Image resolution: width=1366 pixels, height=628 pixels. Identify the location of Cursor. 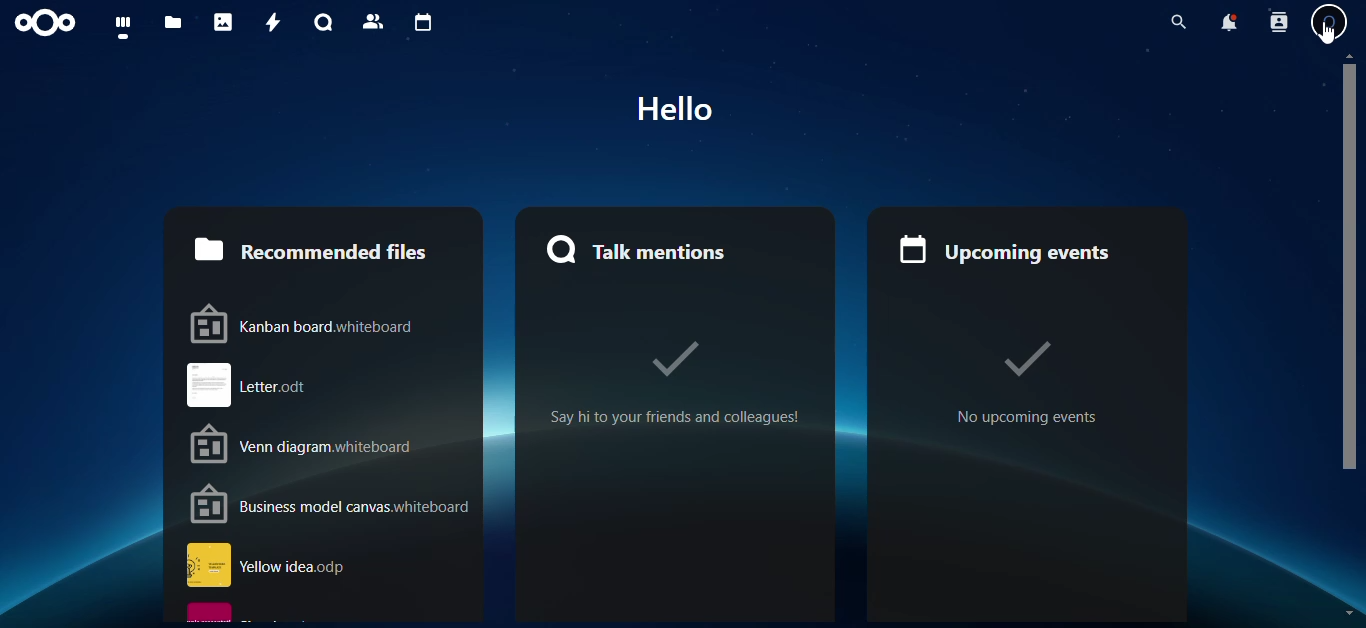
(1326, 33).